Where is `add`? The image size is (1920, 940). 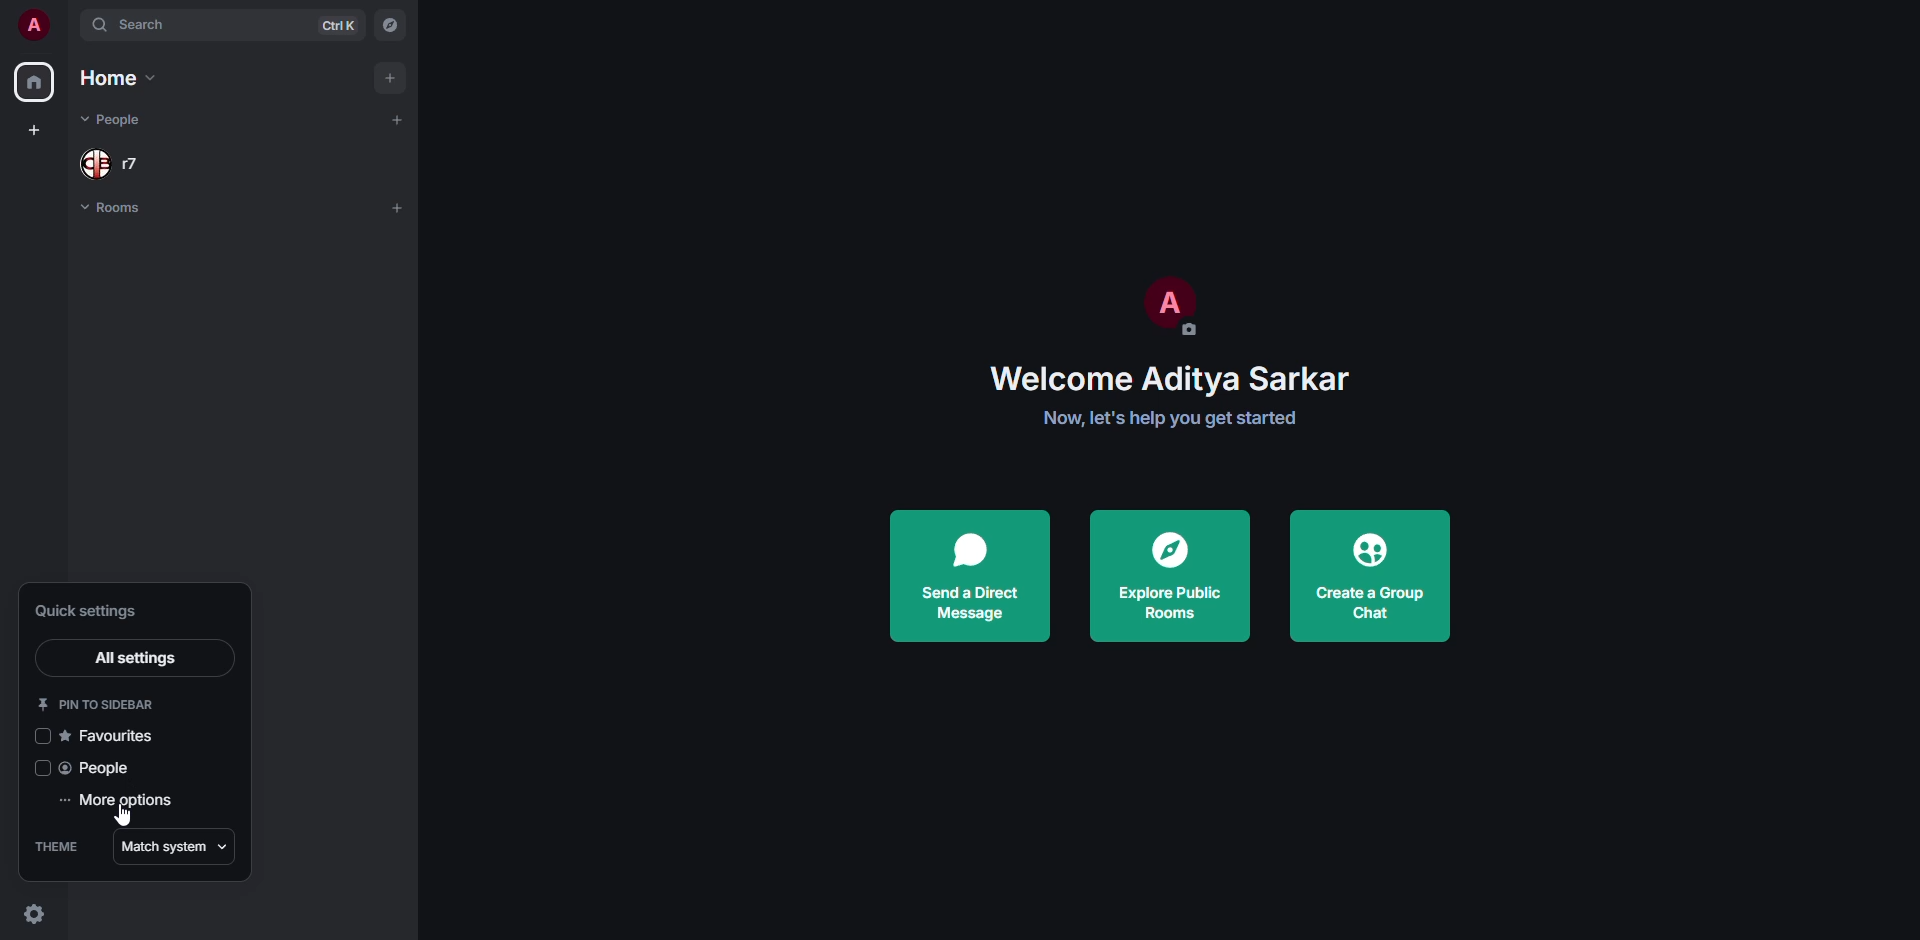
add is located at coordinates (390, 120).